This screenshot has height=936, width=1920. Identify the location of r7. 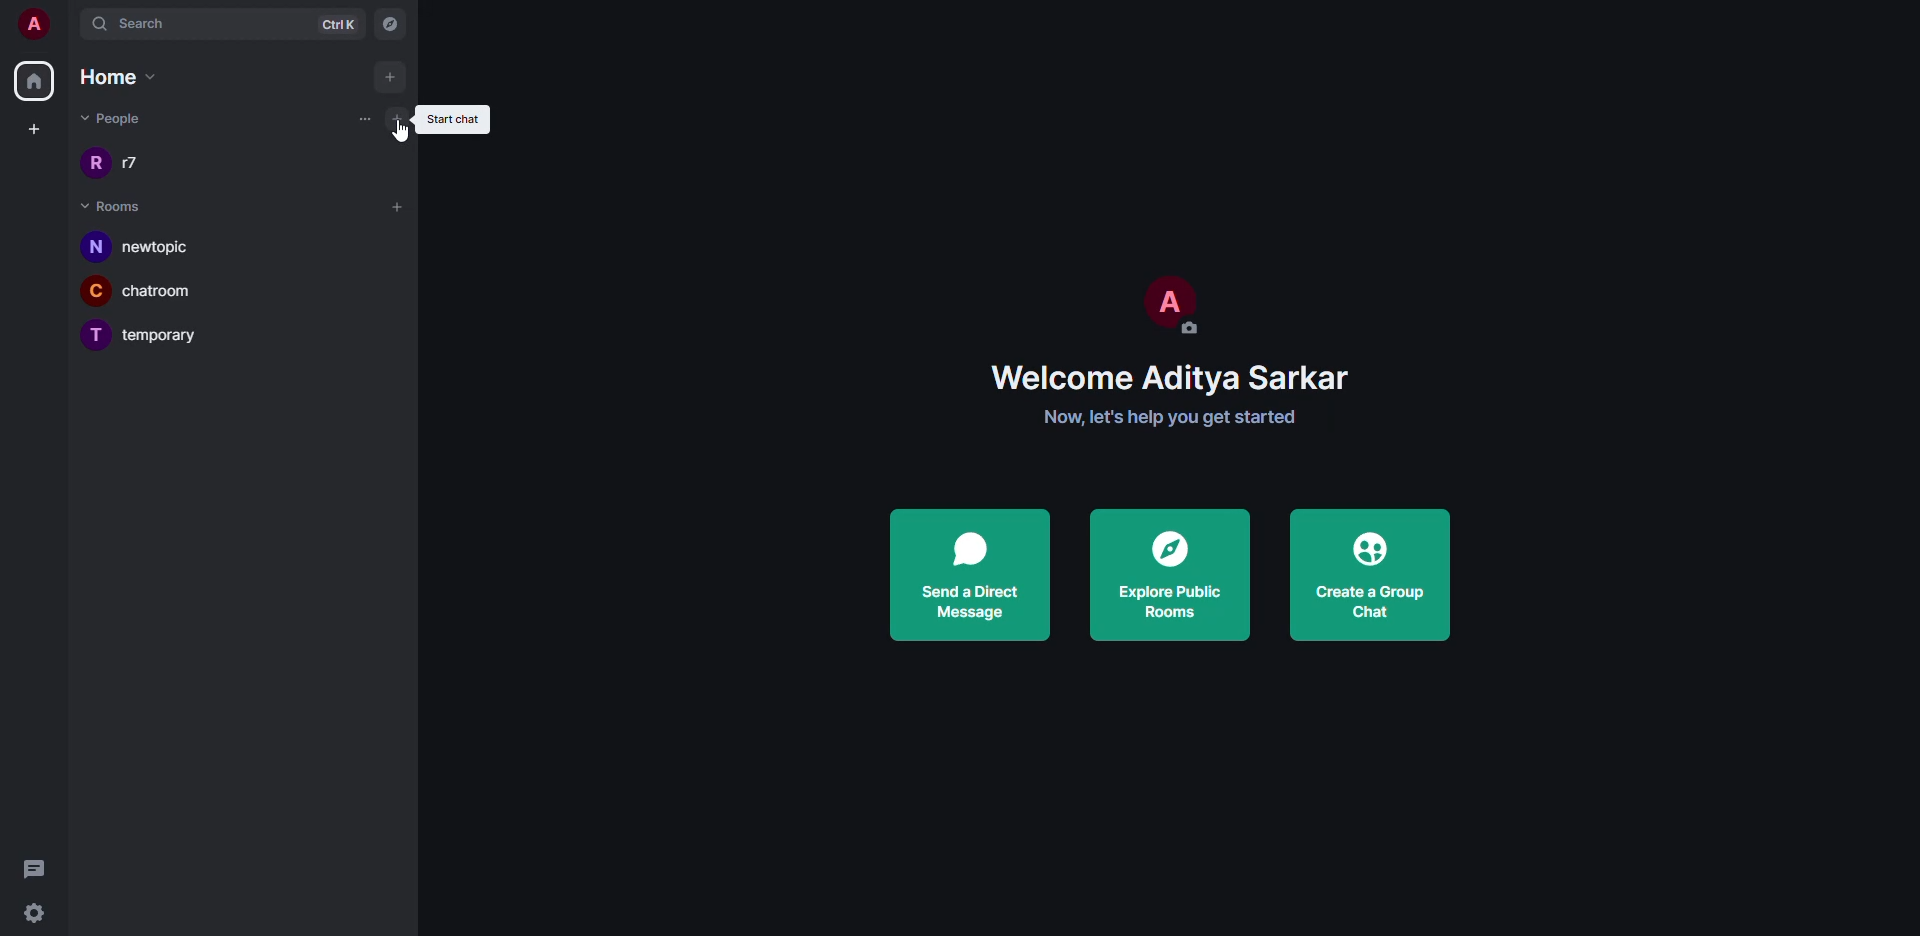
(139, 162).